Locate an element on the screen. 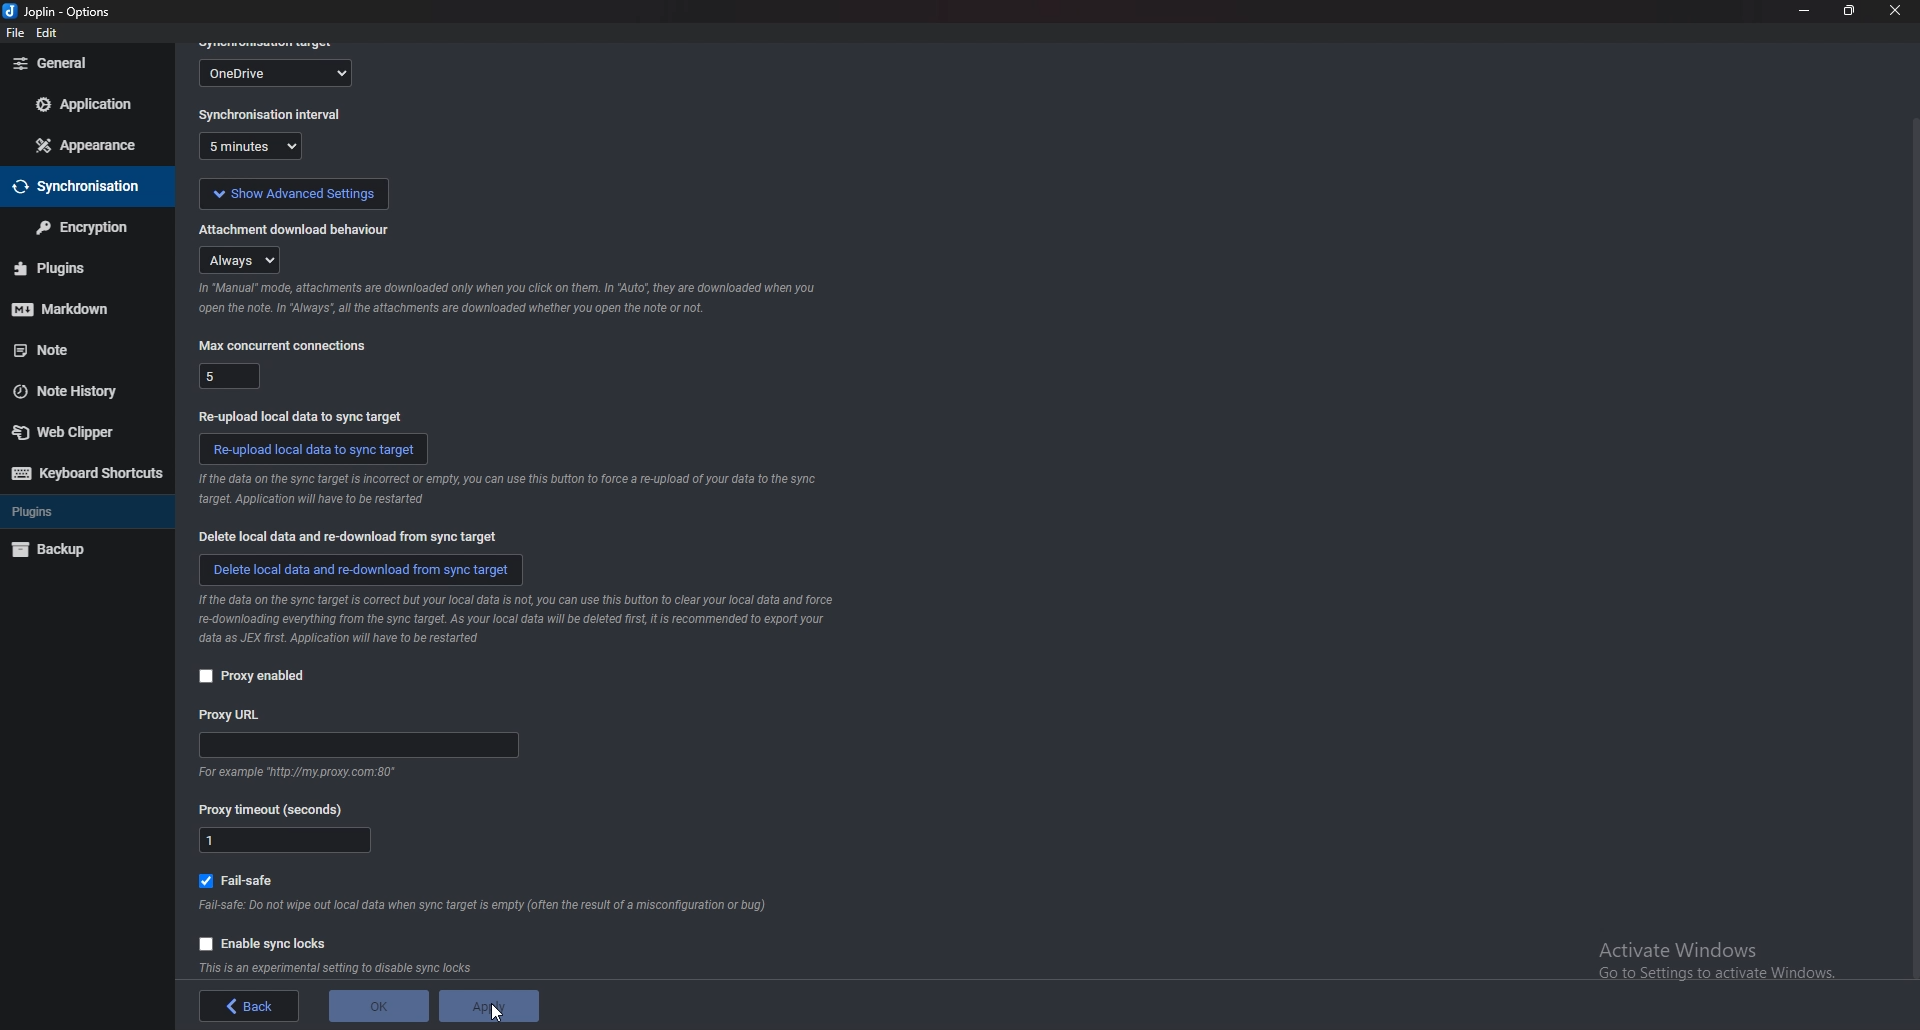 The height and width of the screenshot is (1030, 1920). sync interval is located at coordinates (272, 116).